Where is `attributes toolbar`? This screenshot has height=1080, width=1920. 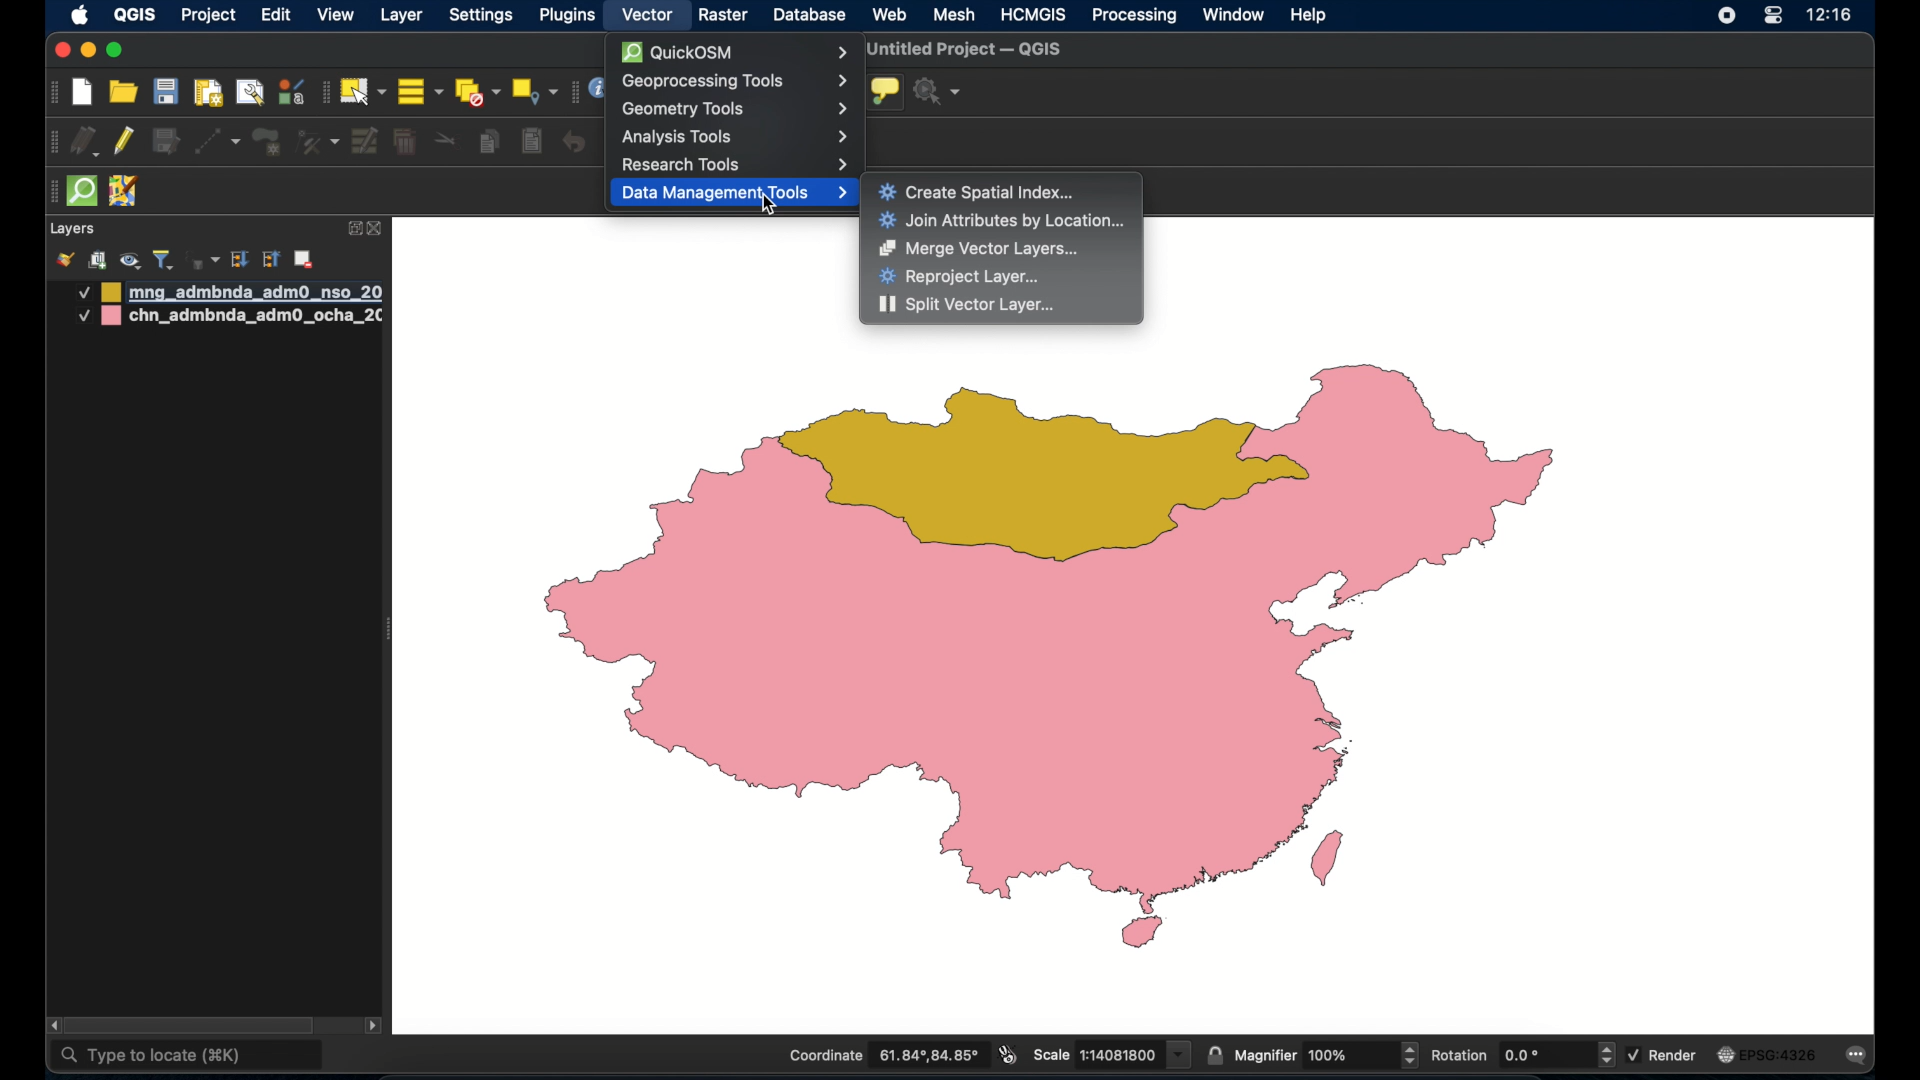
attributes toolbar is located at coordinates (571, 92).